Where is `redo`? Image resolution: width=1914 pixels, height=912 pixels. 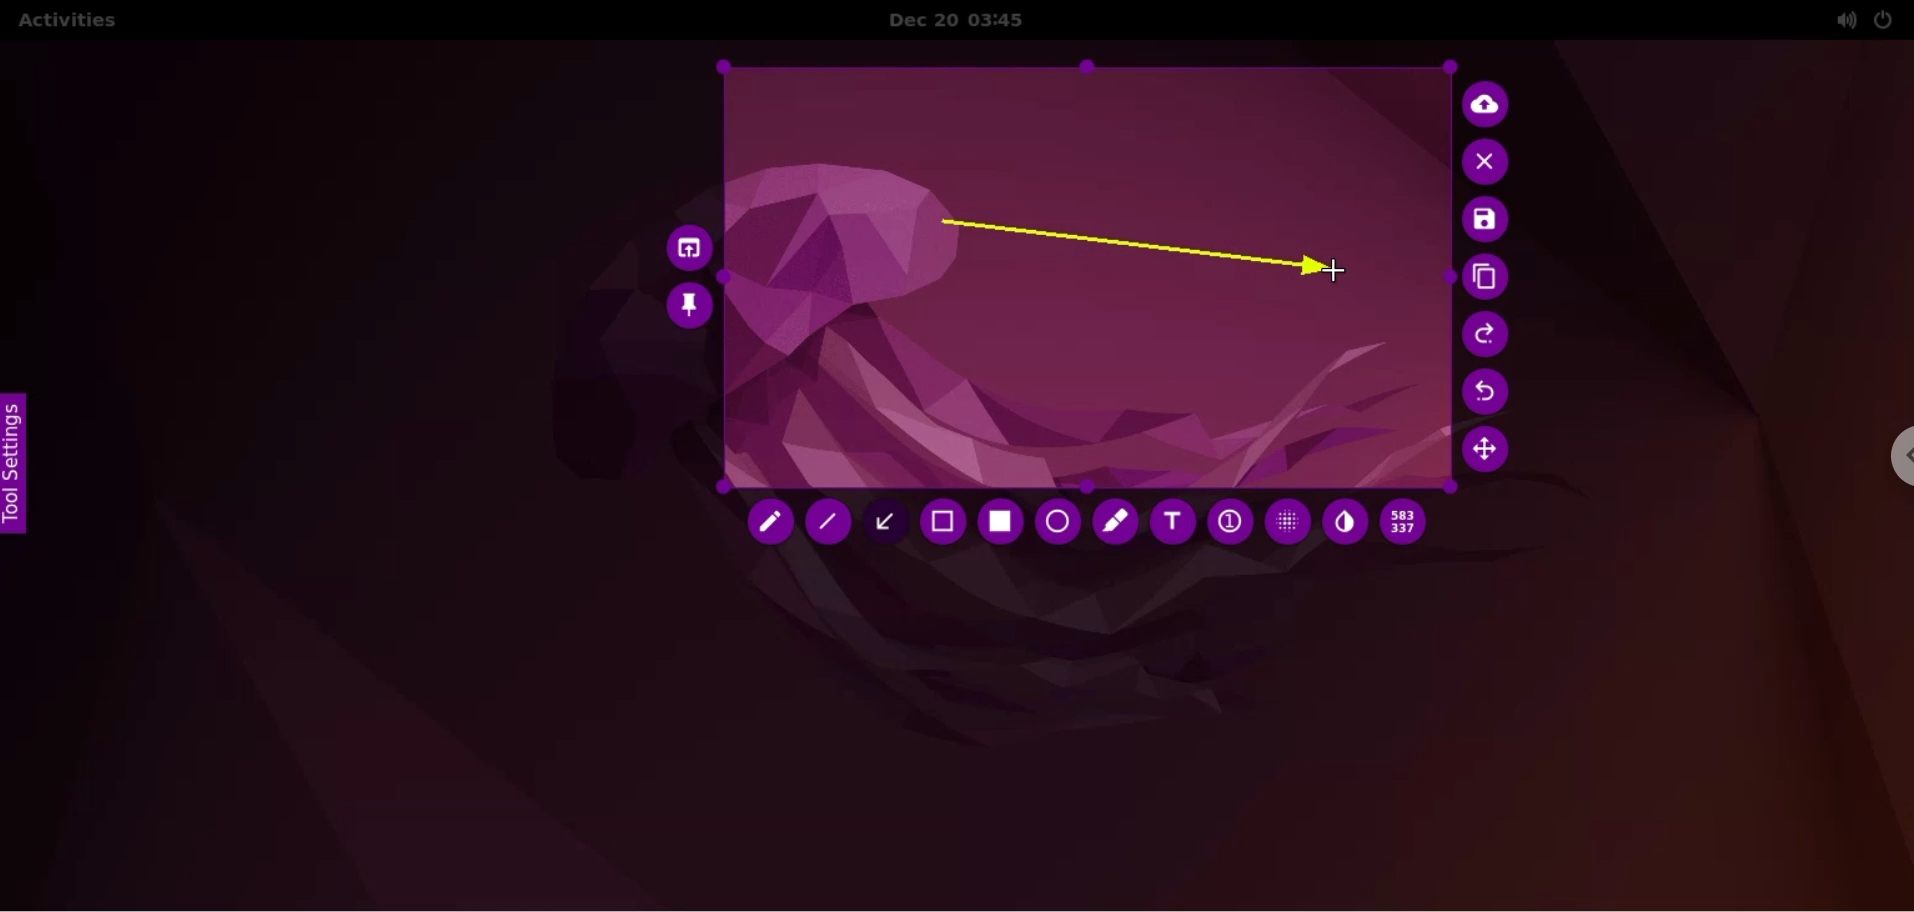
redo is located at coordinates (1489, 334).